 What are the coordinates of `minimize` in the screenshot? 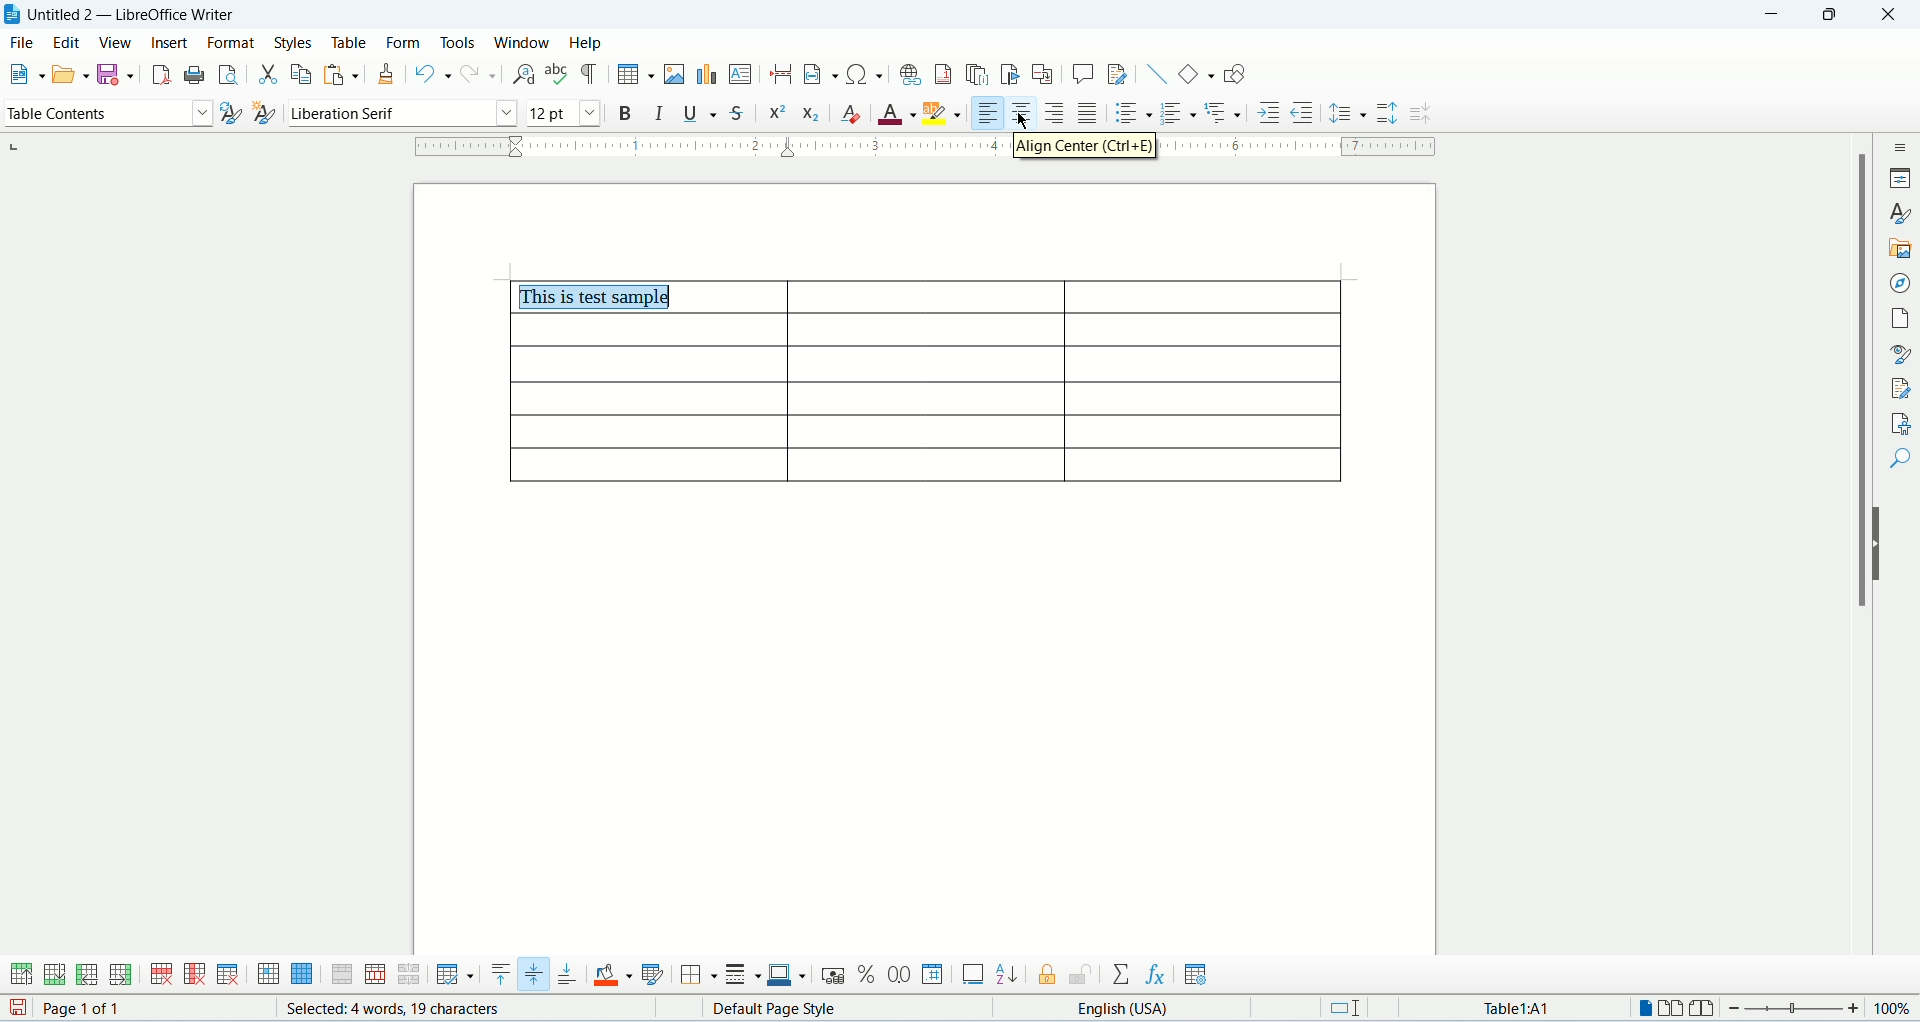 It's located at (1774, 15).